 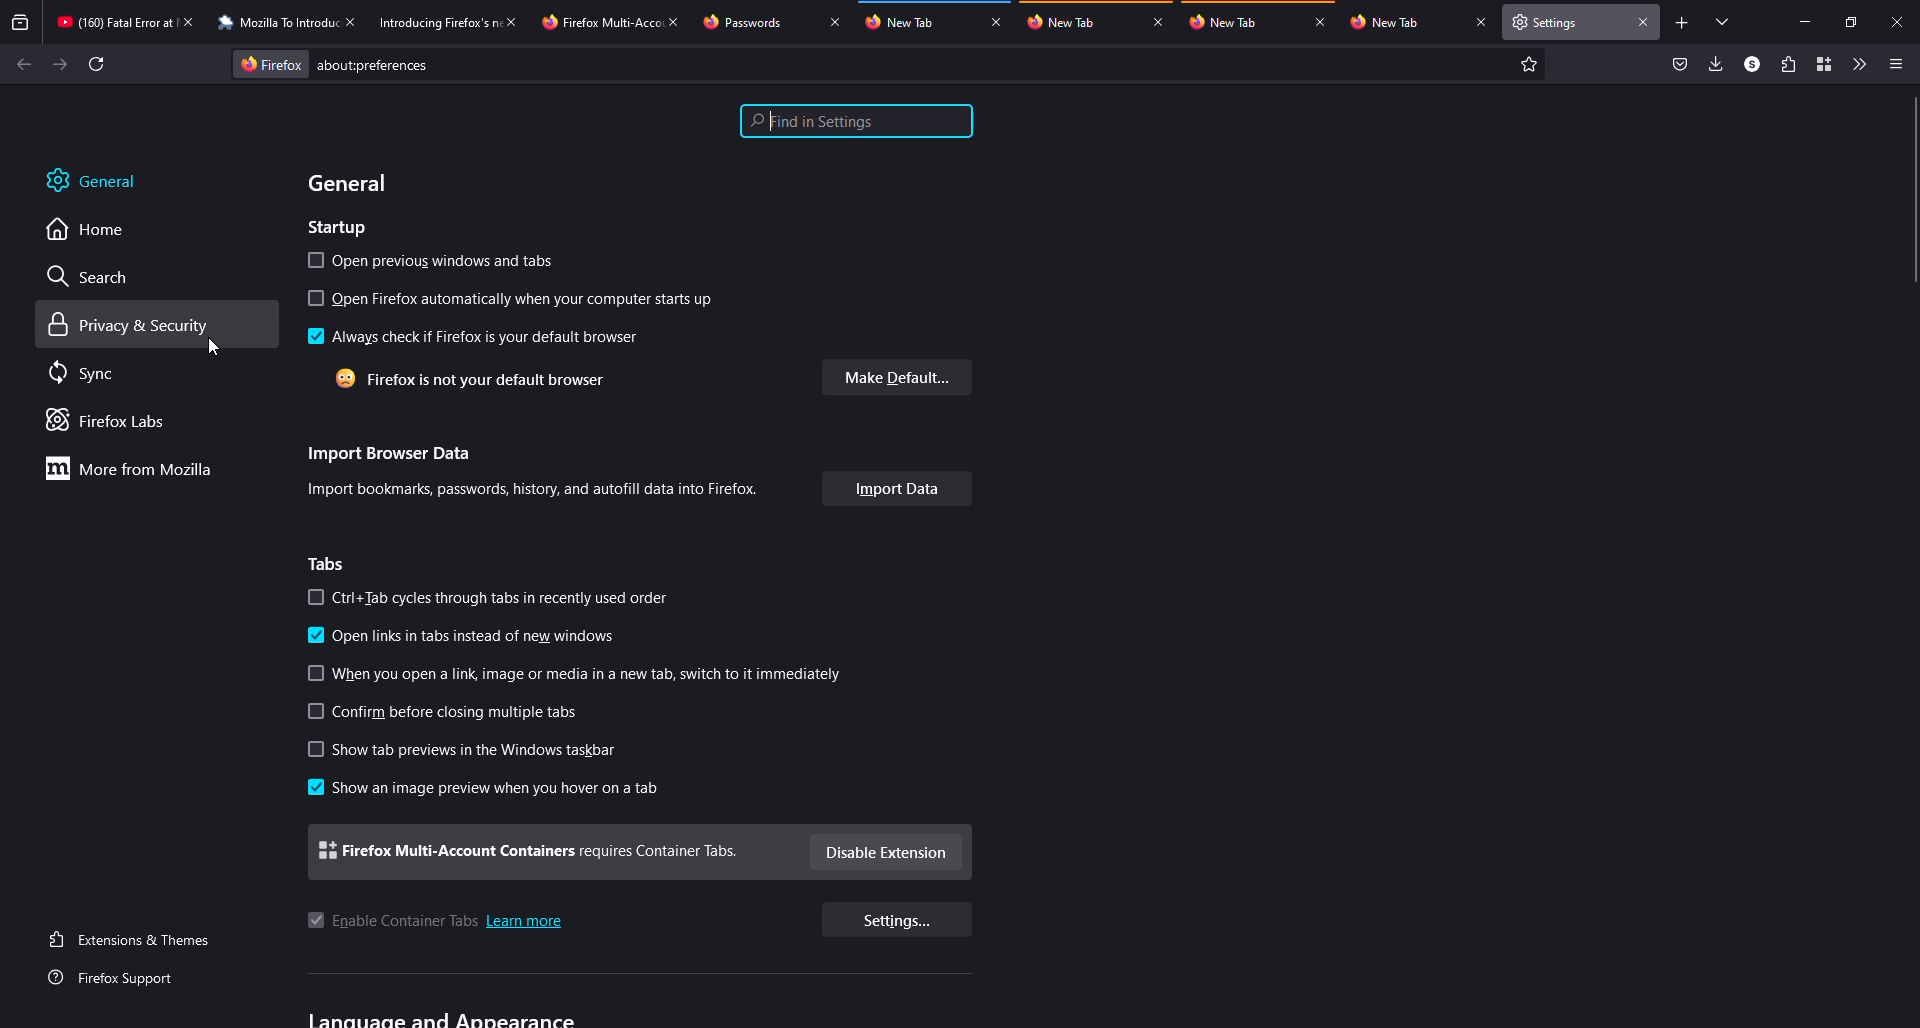 What do you see at coordinates (109, 421) in the screenshot?
I see `firefox labs` at bounding box center [109, 421].